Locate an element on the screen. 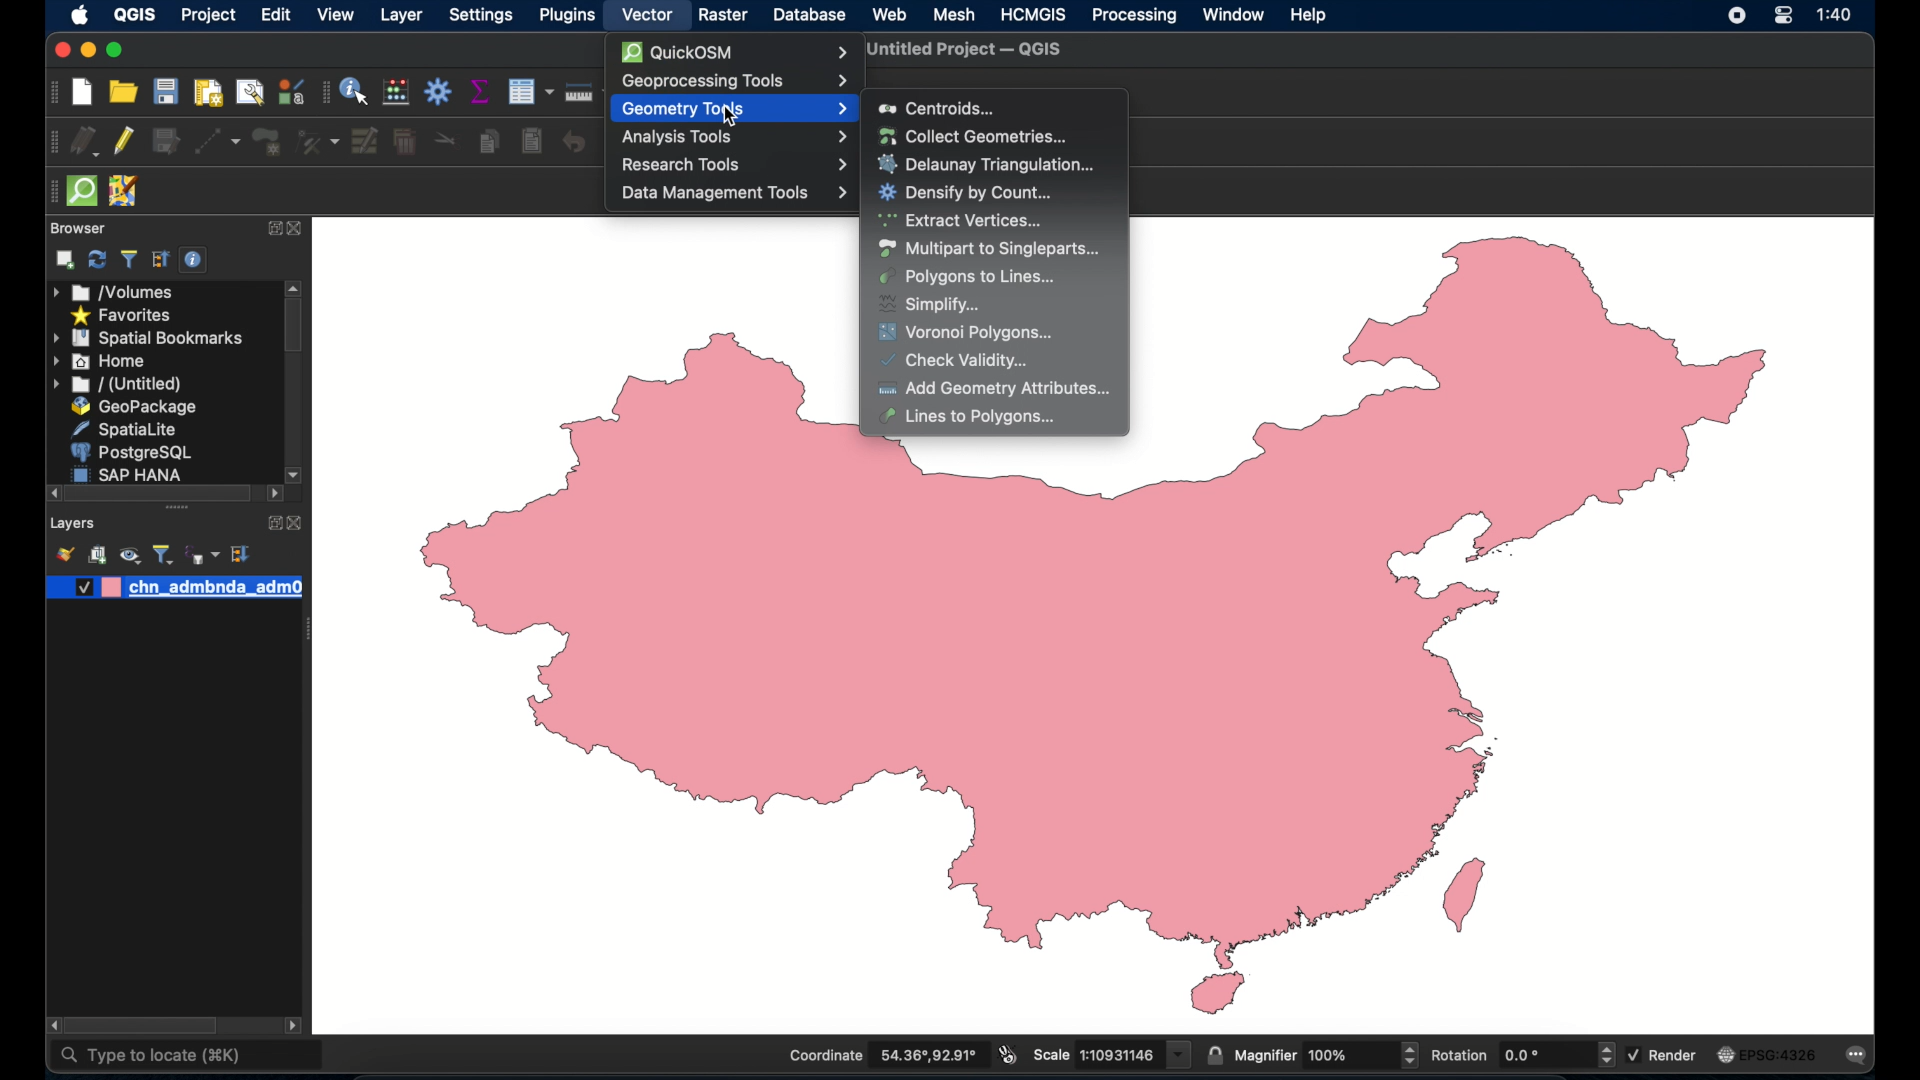 The image size is (1920, 1080). add polygon is located at coordinates (267, 142).